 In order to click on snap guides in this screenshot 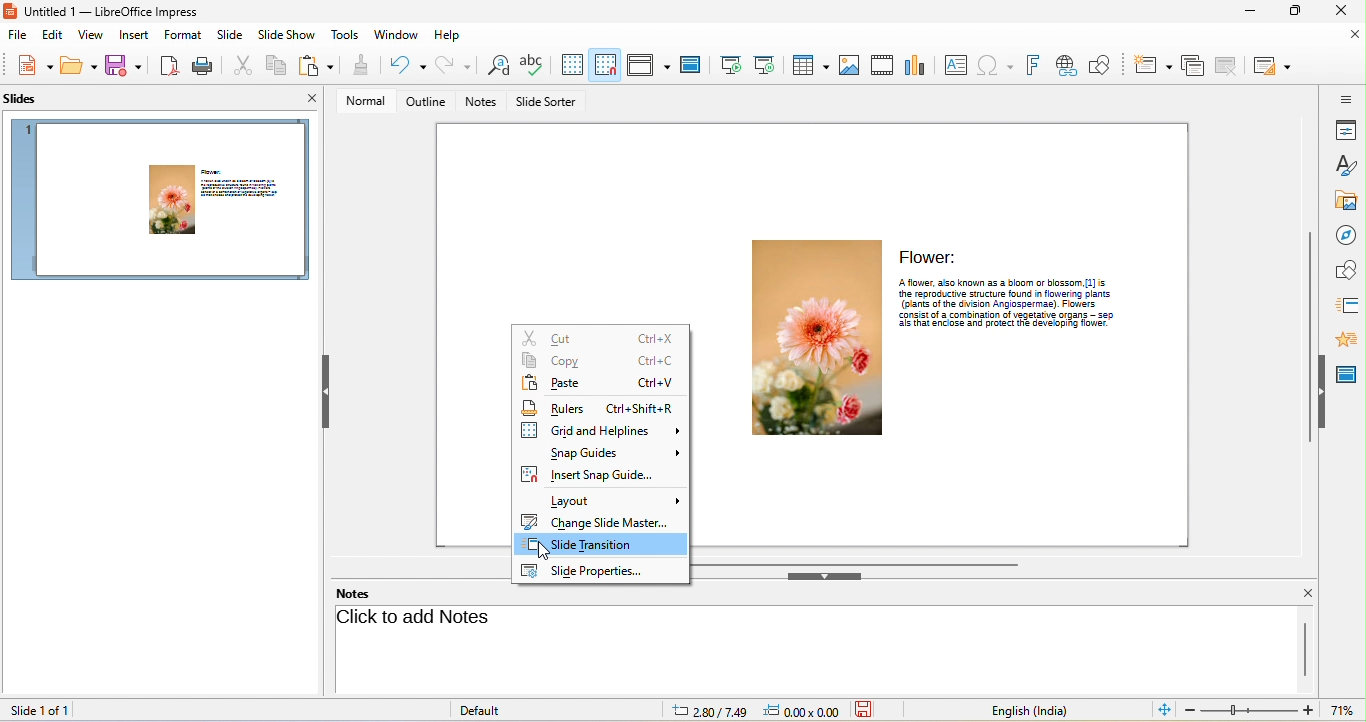, I will do `click(602, 454)`.